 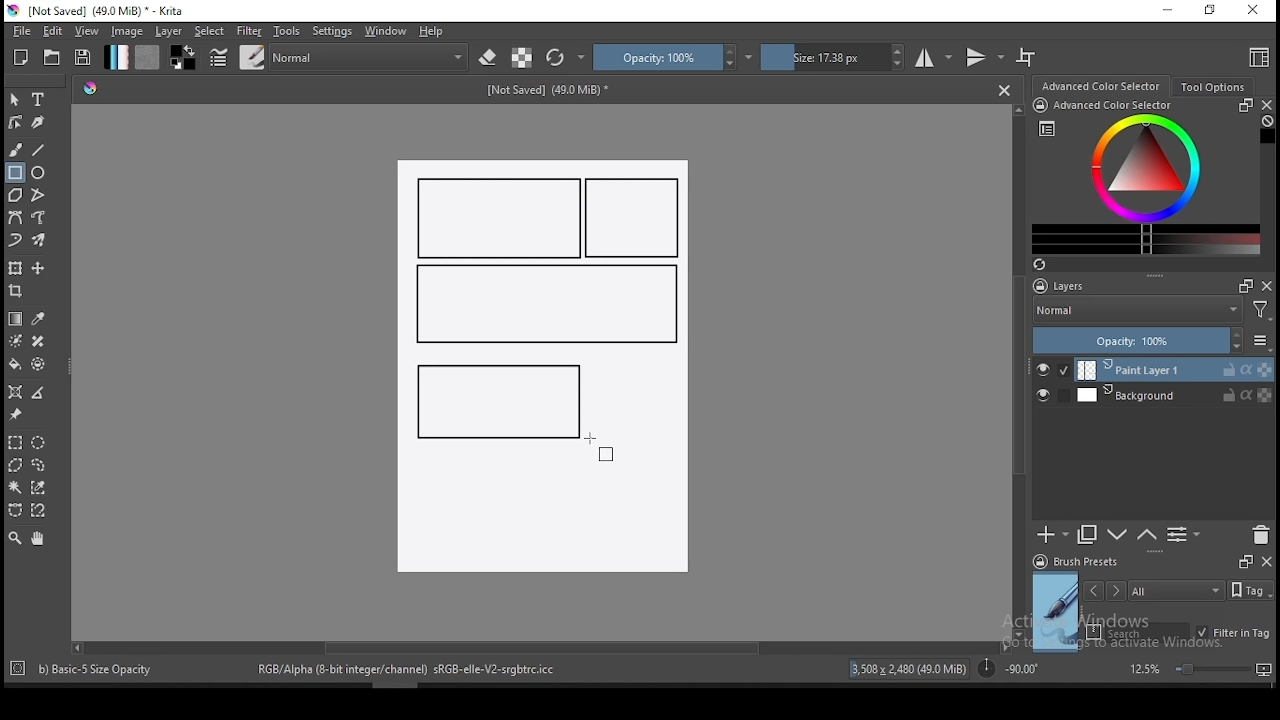 I want to click on search, so click(x=1138, y=632).